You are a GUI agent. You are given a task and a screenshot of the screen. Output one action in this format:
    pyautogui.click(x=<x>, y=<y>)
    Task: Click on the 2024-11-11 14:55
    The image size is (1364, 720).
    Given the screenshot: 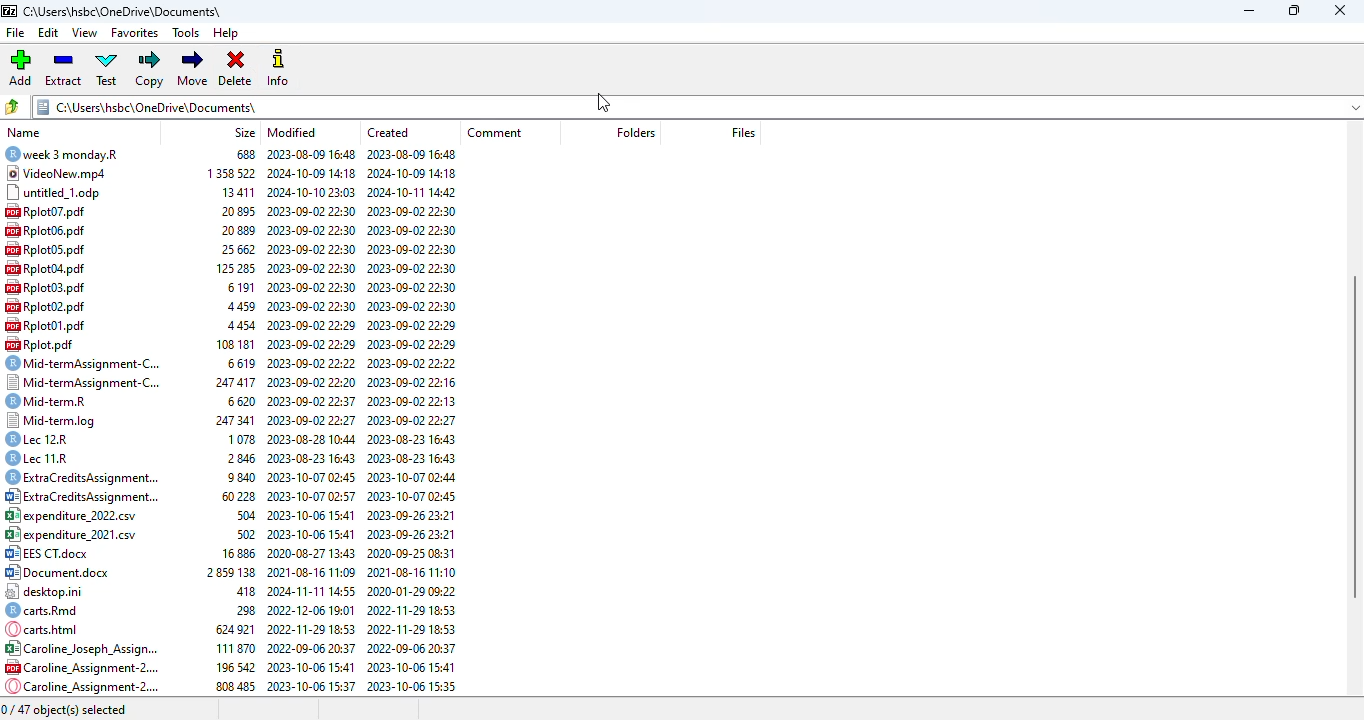 What is the action you would take?
    pyautogui.click(x=309, y=592)
    